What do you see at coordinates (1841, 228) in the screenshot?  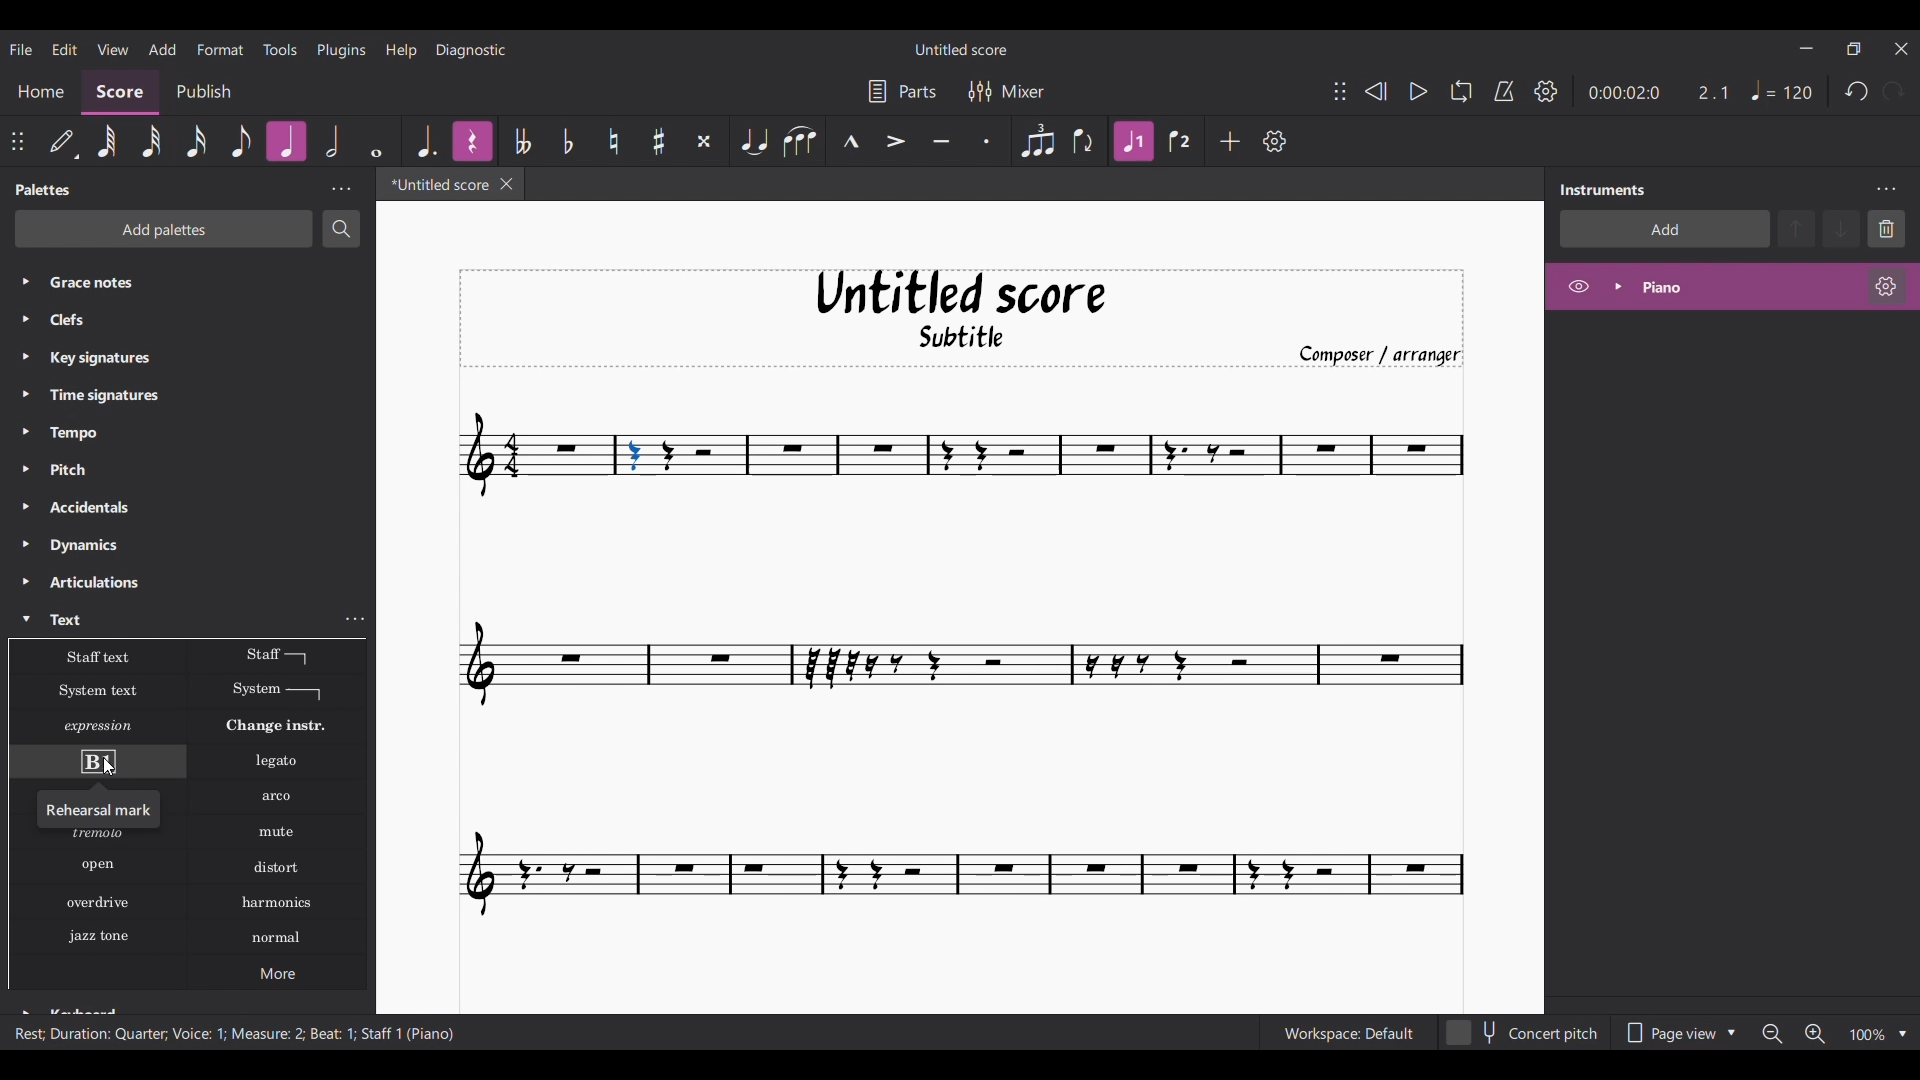 I see `Move down` at bounding box center [1841, 228].